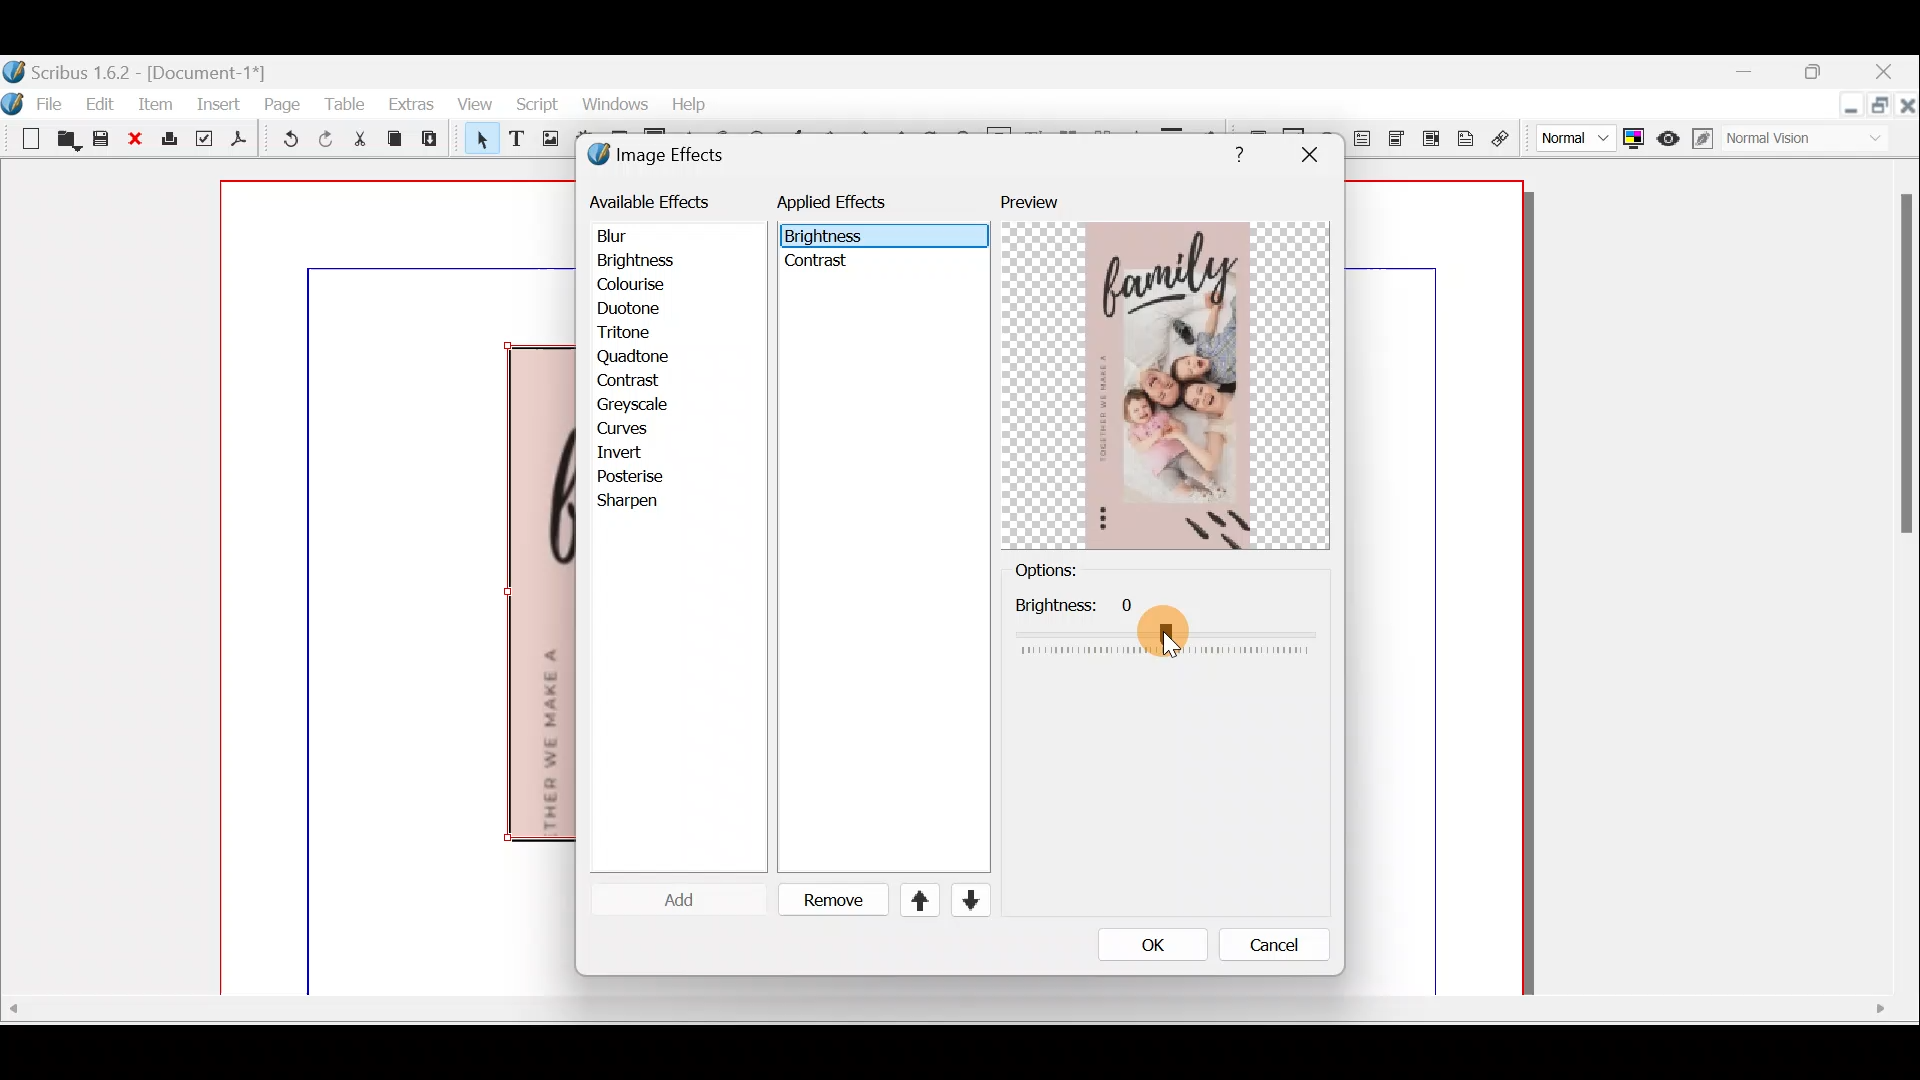 This screenshot has height=1080, width=1920. What do you see at coordinates (1503, 139) in the screenshot?
I see `Link annotation` at bounding box center [1503, 139].